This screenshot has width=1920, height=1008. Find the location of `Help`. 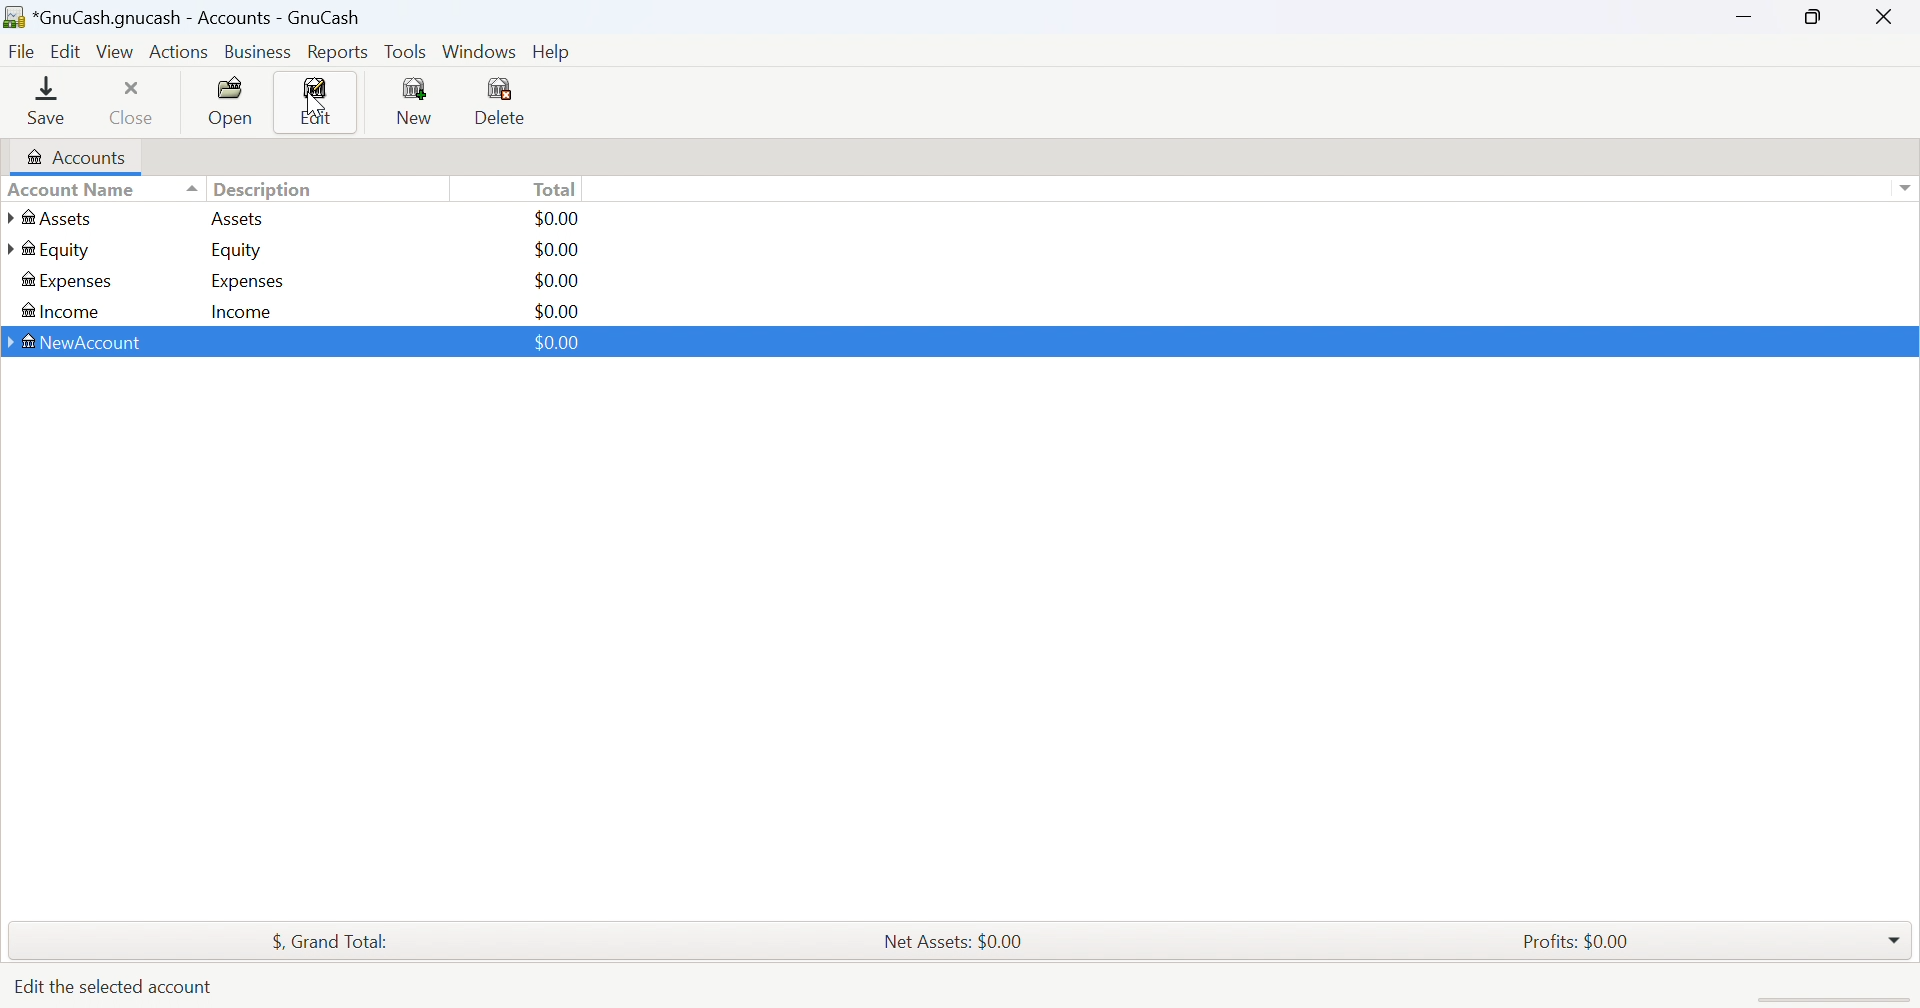

Help is located at coordinates (557, 52).